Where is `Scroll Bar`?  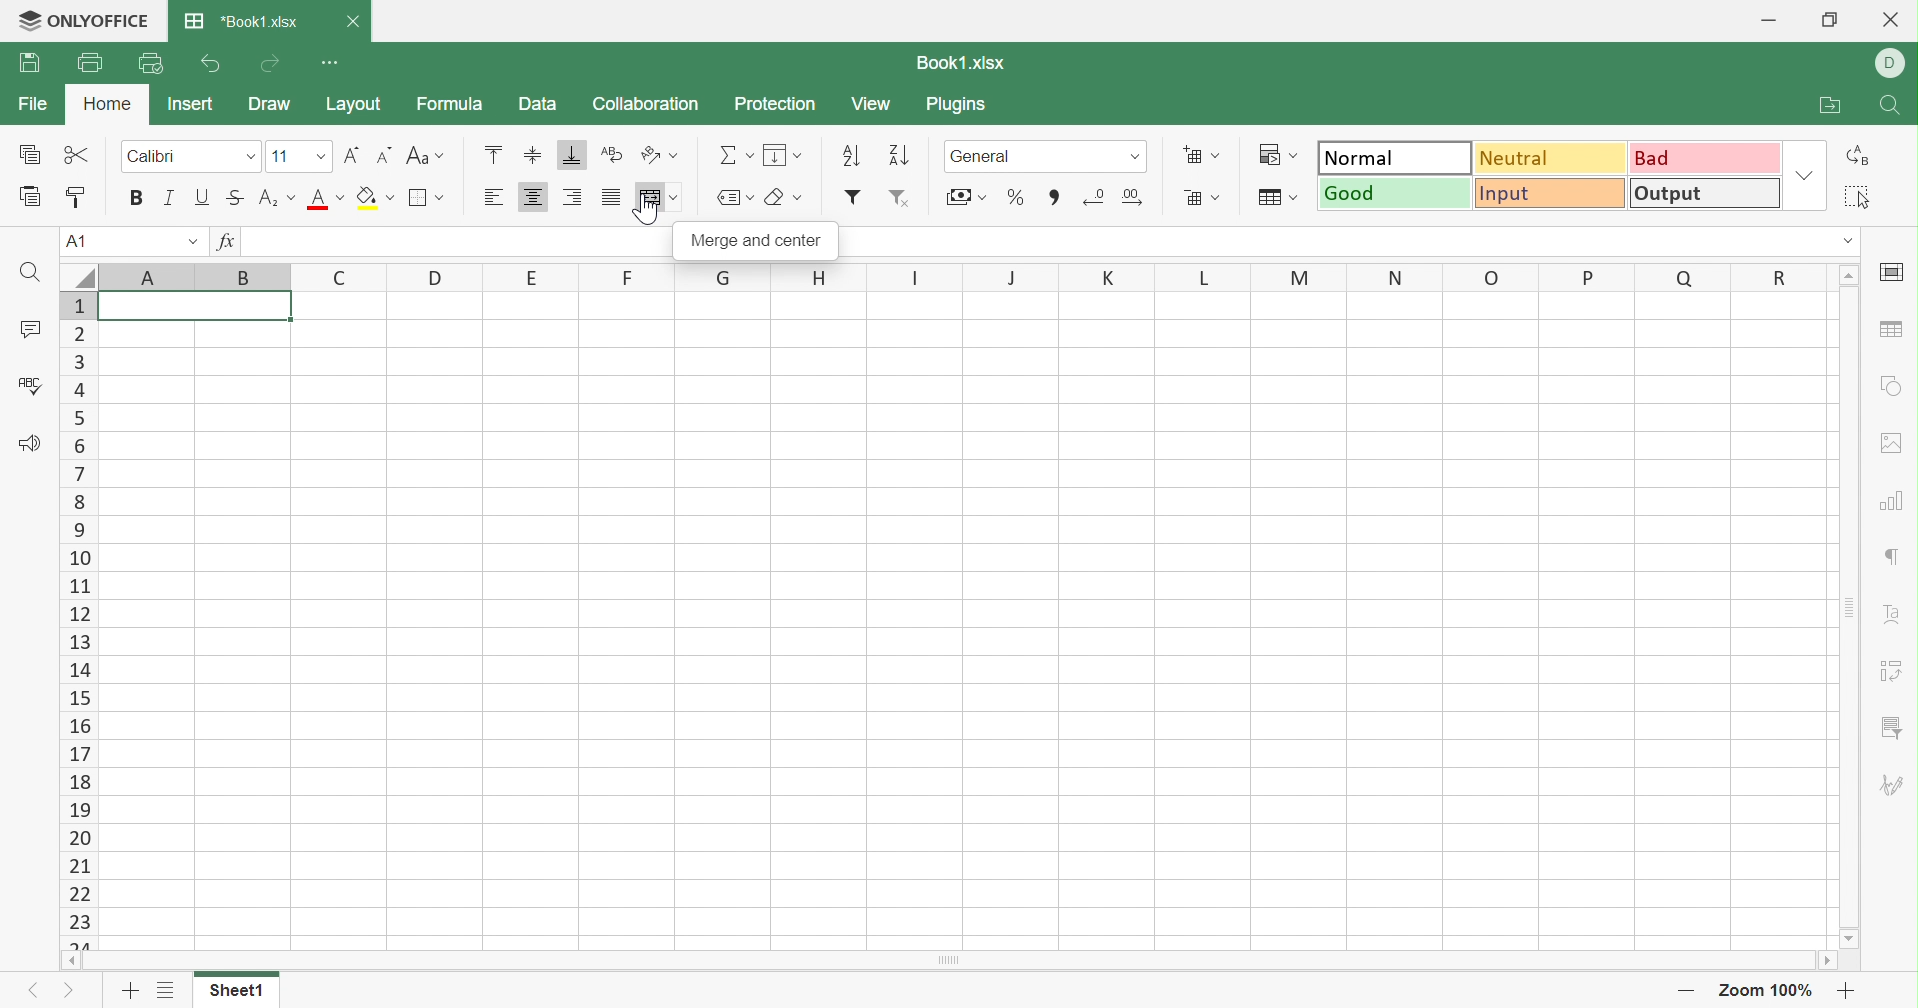 Scroll Bar is located at coordinates (1849, 607).